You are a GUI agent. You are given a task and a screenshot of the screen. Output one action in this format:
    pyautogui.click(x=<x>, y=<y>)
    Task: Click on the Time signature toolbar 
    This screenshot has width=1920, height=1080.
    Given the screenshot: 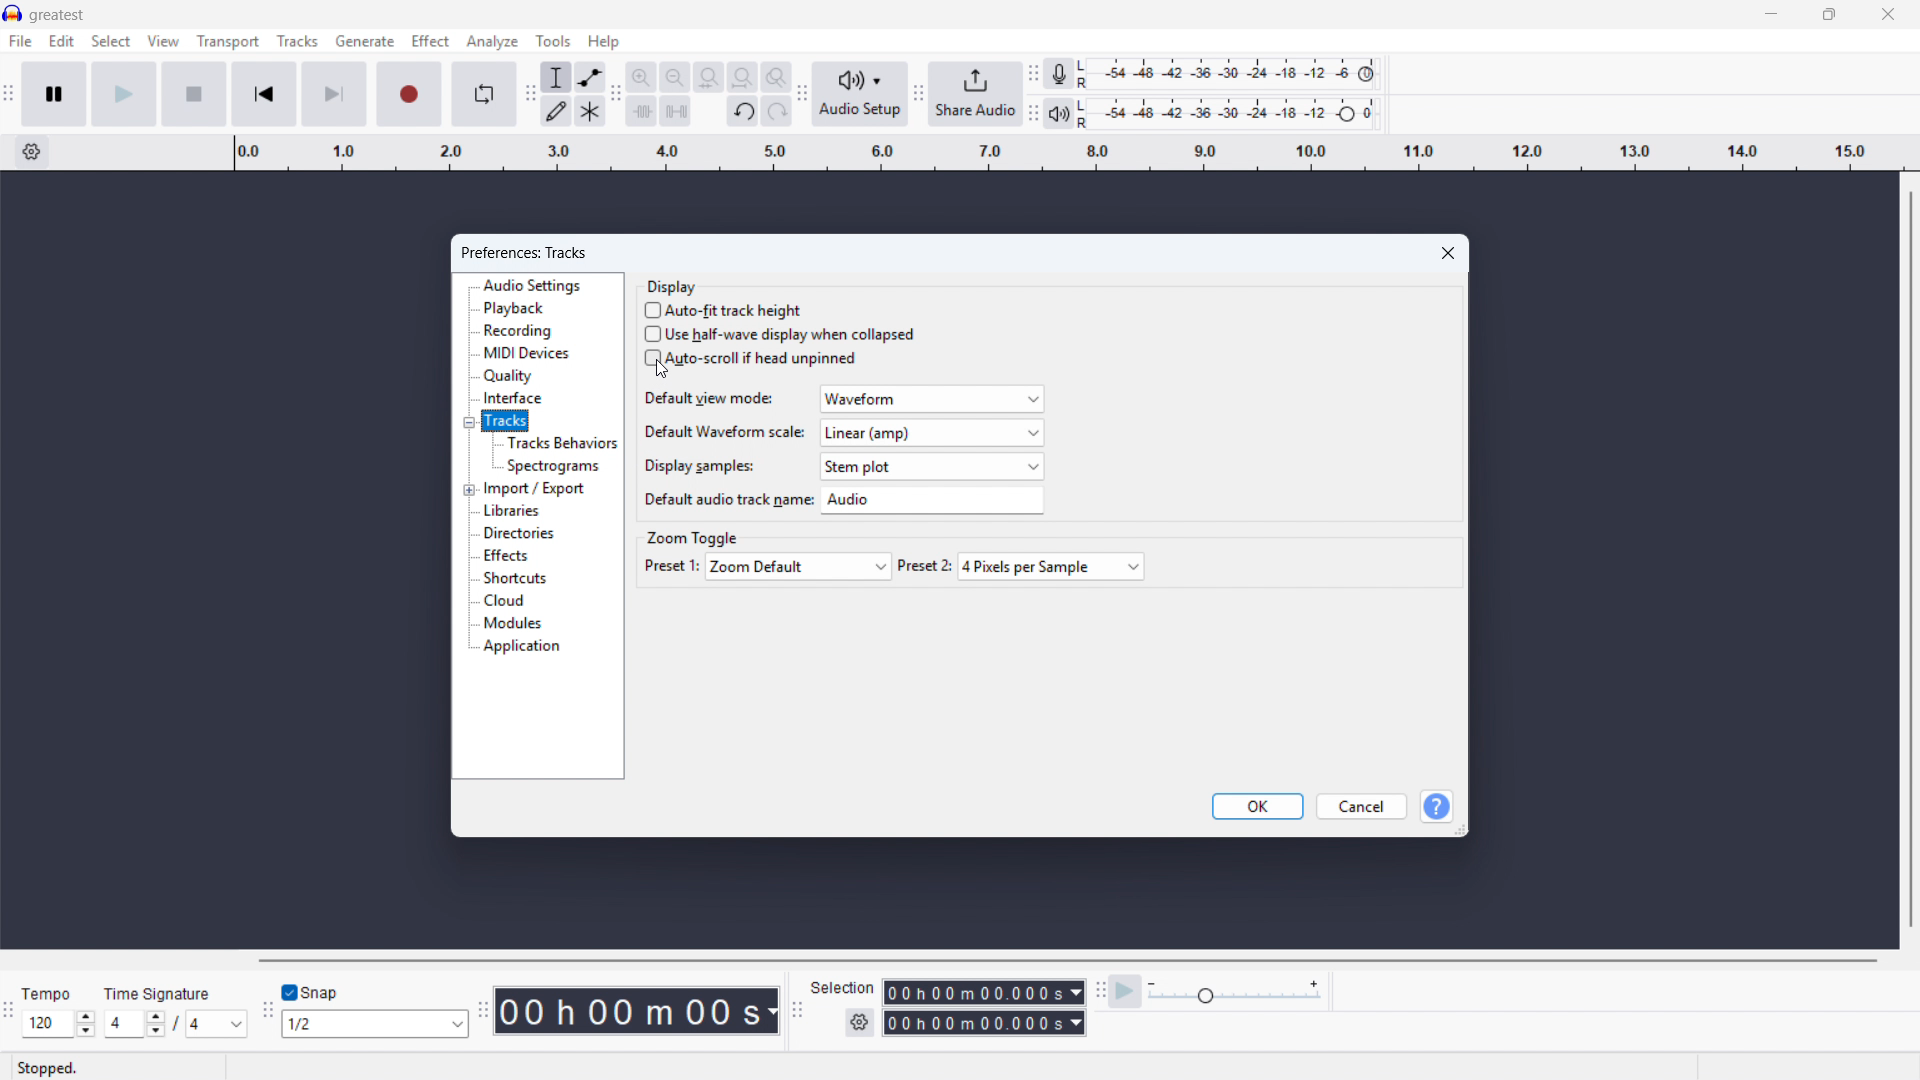 What is the action you would take?
    pyautogui.click(x=9, y=1018)
    